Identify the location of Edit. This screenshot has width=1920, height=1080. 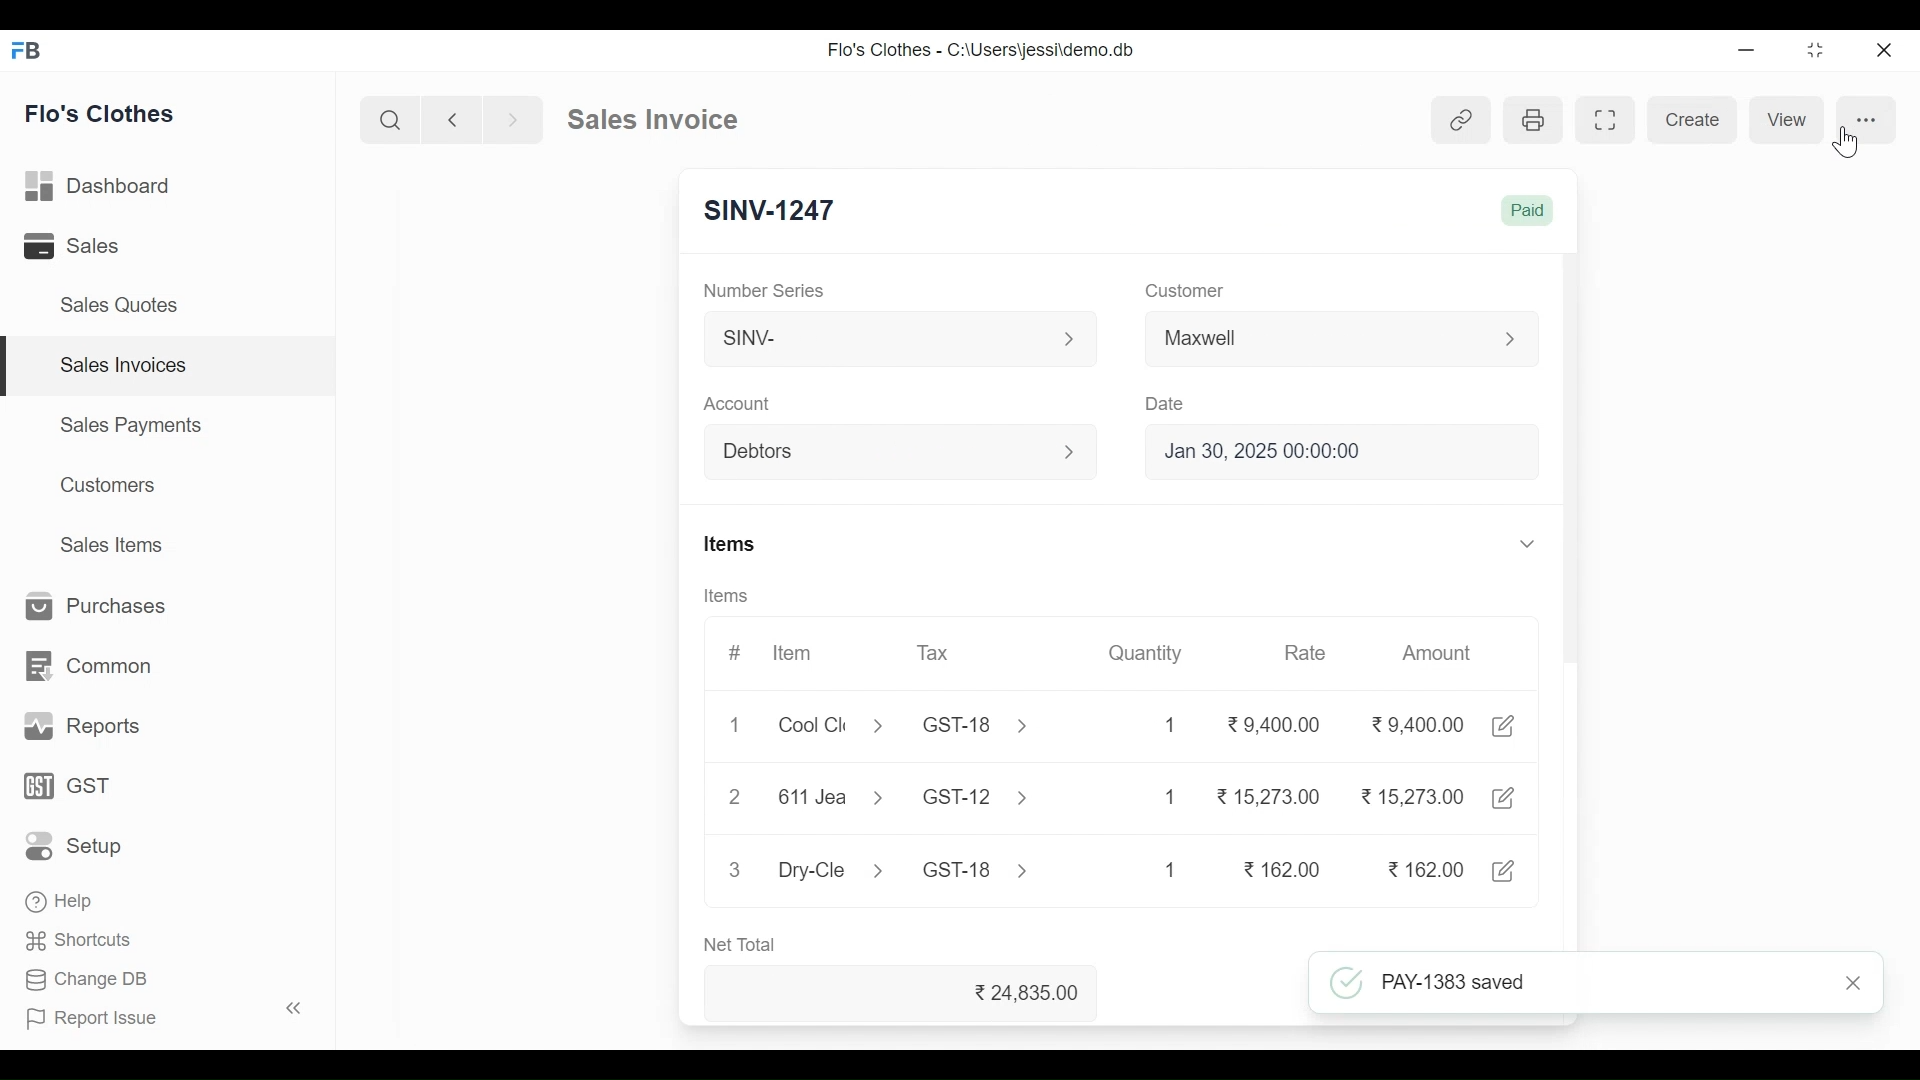
(1506, 795).